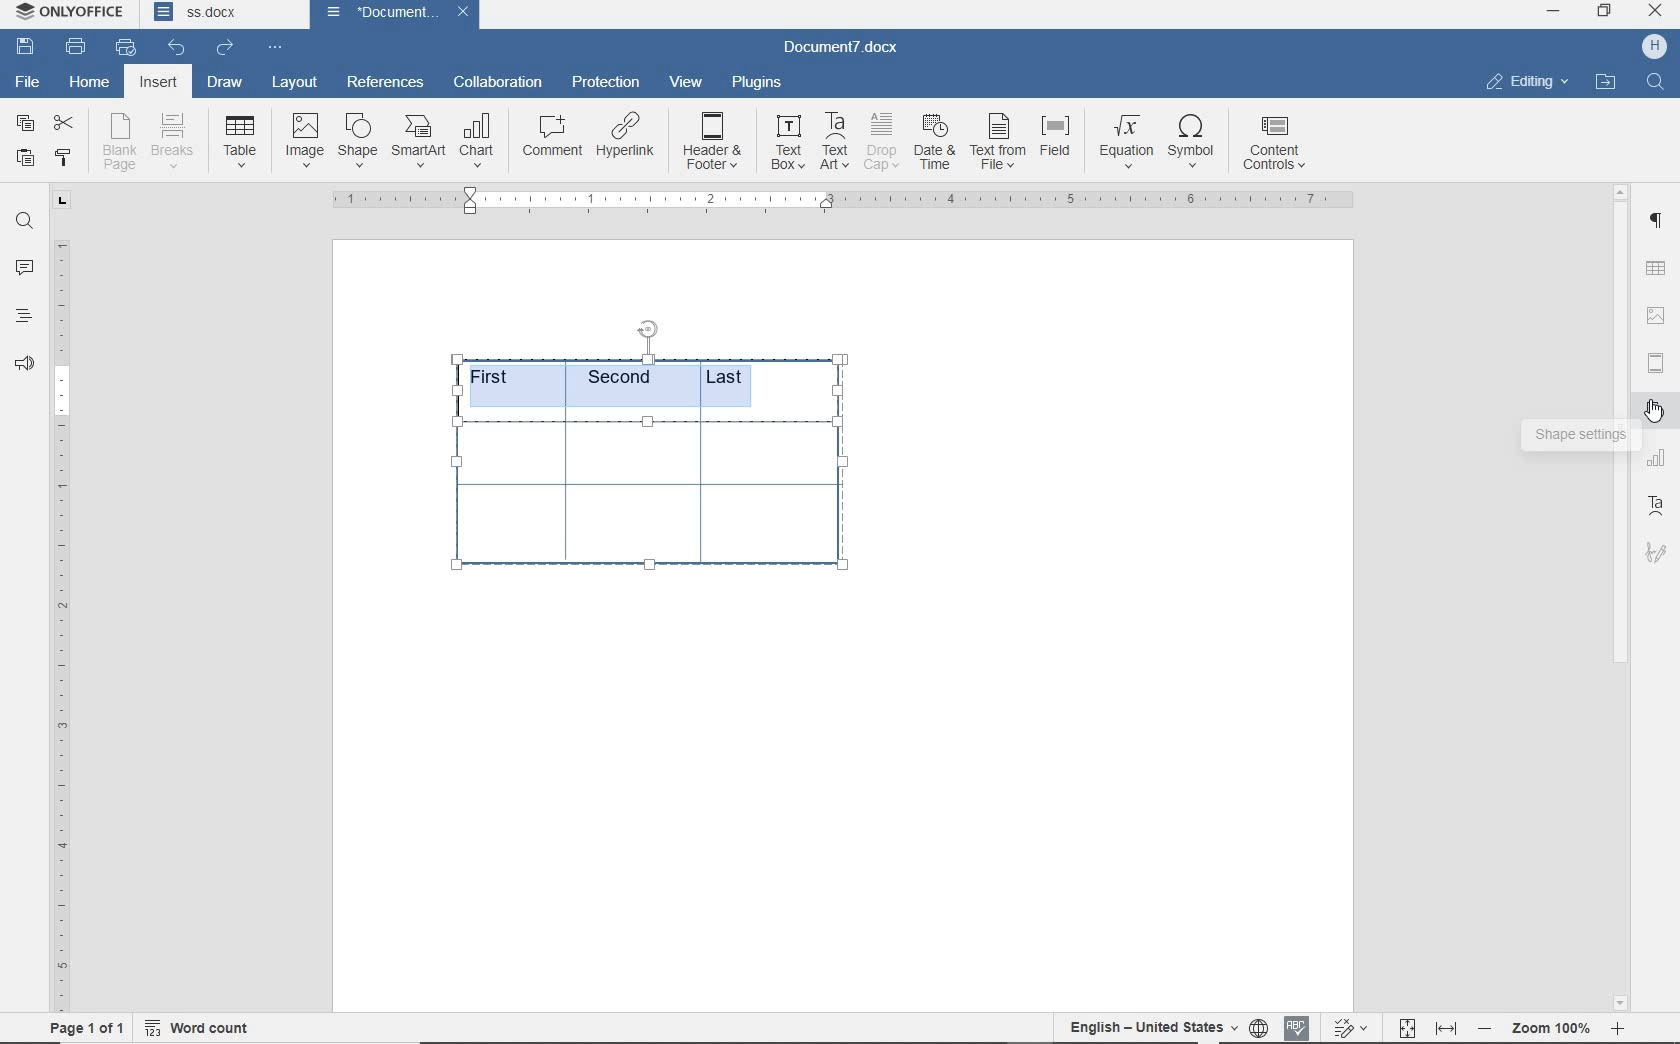 This screenshot has width=1680, height=1044. Describe the element at coordinates (849, 45) in the screenshot. I see `document name` at that location.